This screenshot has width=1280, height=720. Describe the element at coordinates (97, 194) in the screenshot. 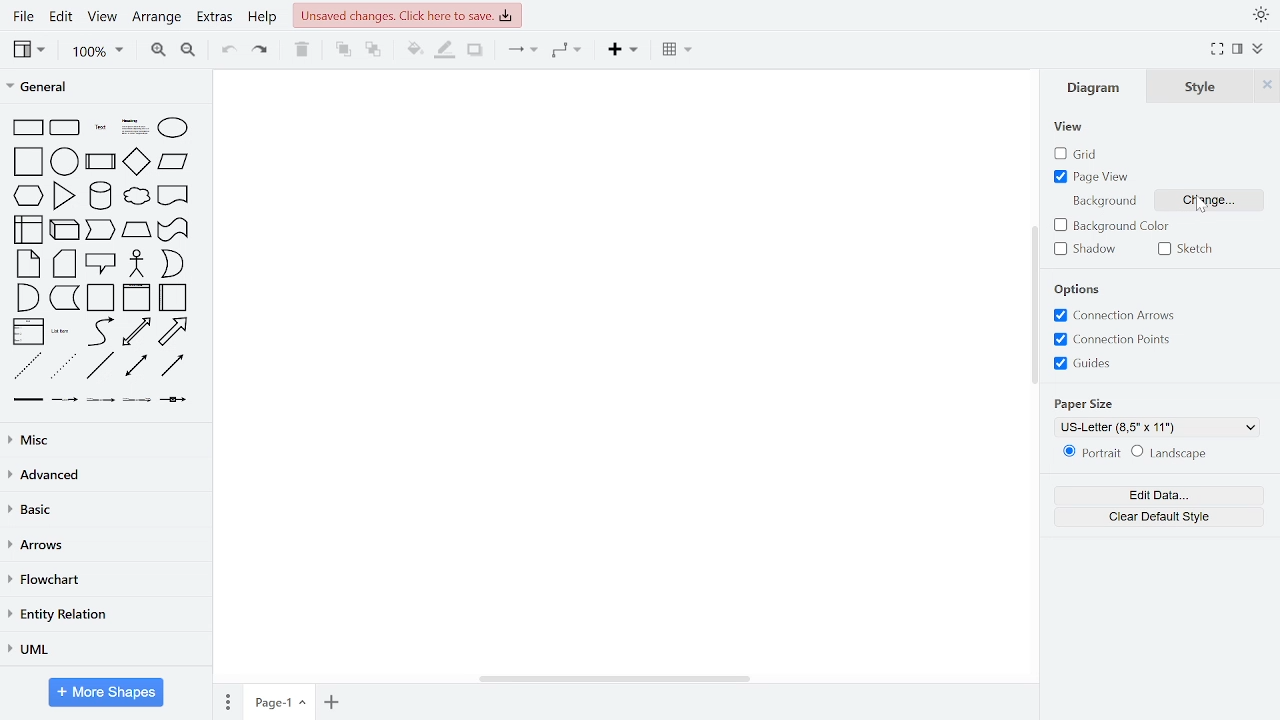

I see `general shapes` at that location.